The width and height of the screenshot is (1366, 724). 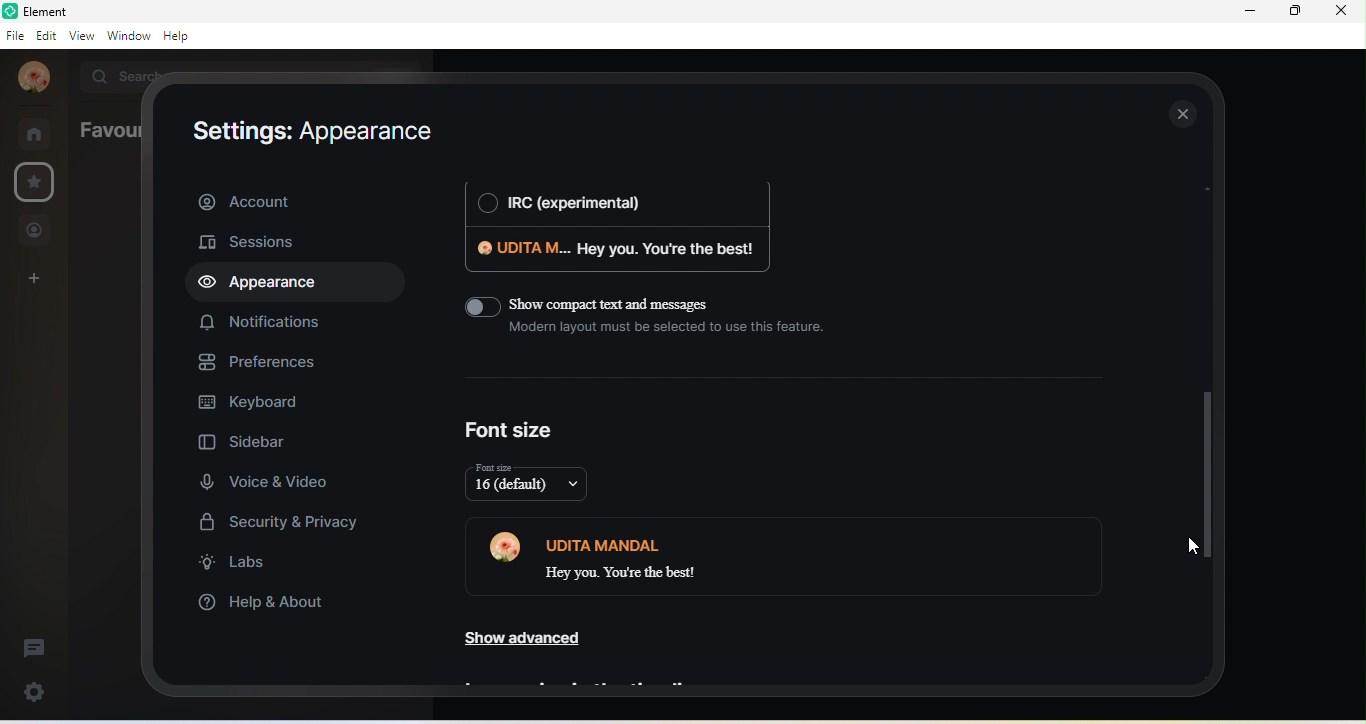 I want to click on show advanced, so click(x=523, y=633).